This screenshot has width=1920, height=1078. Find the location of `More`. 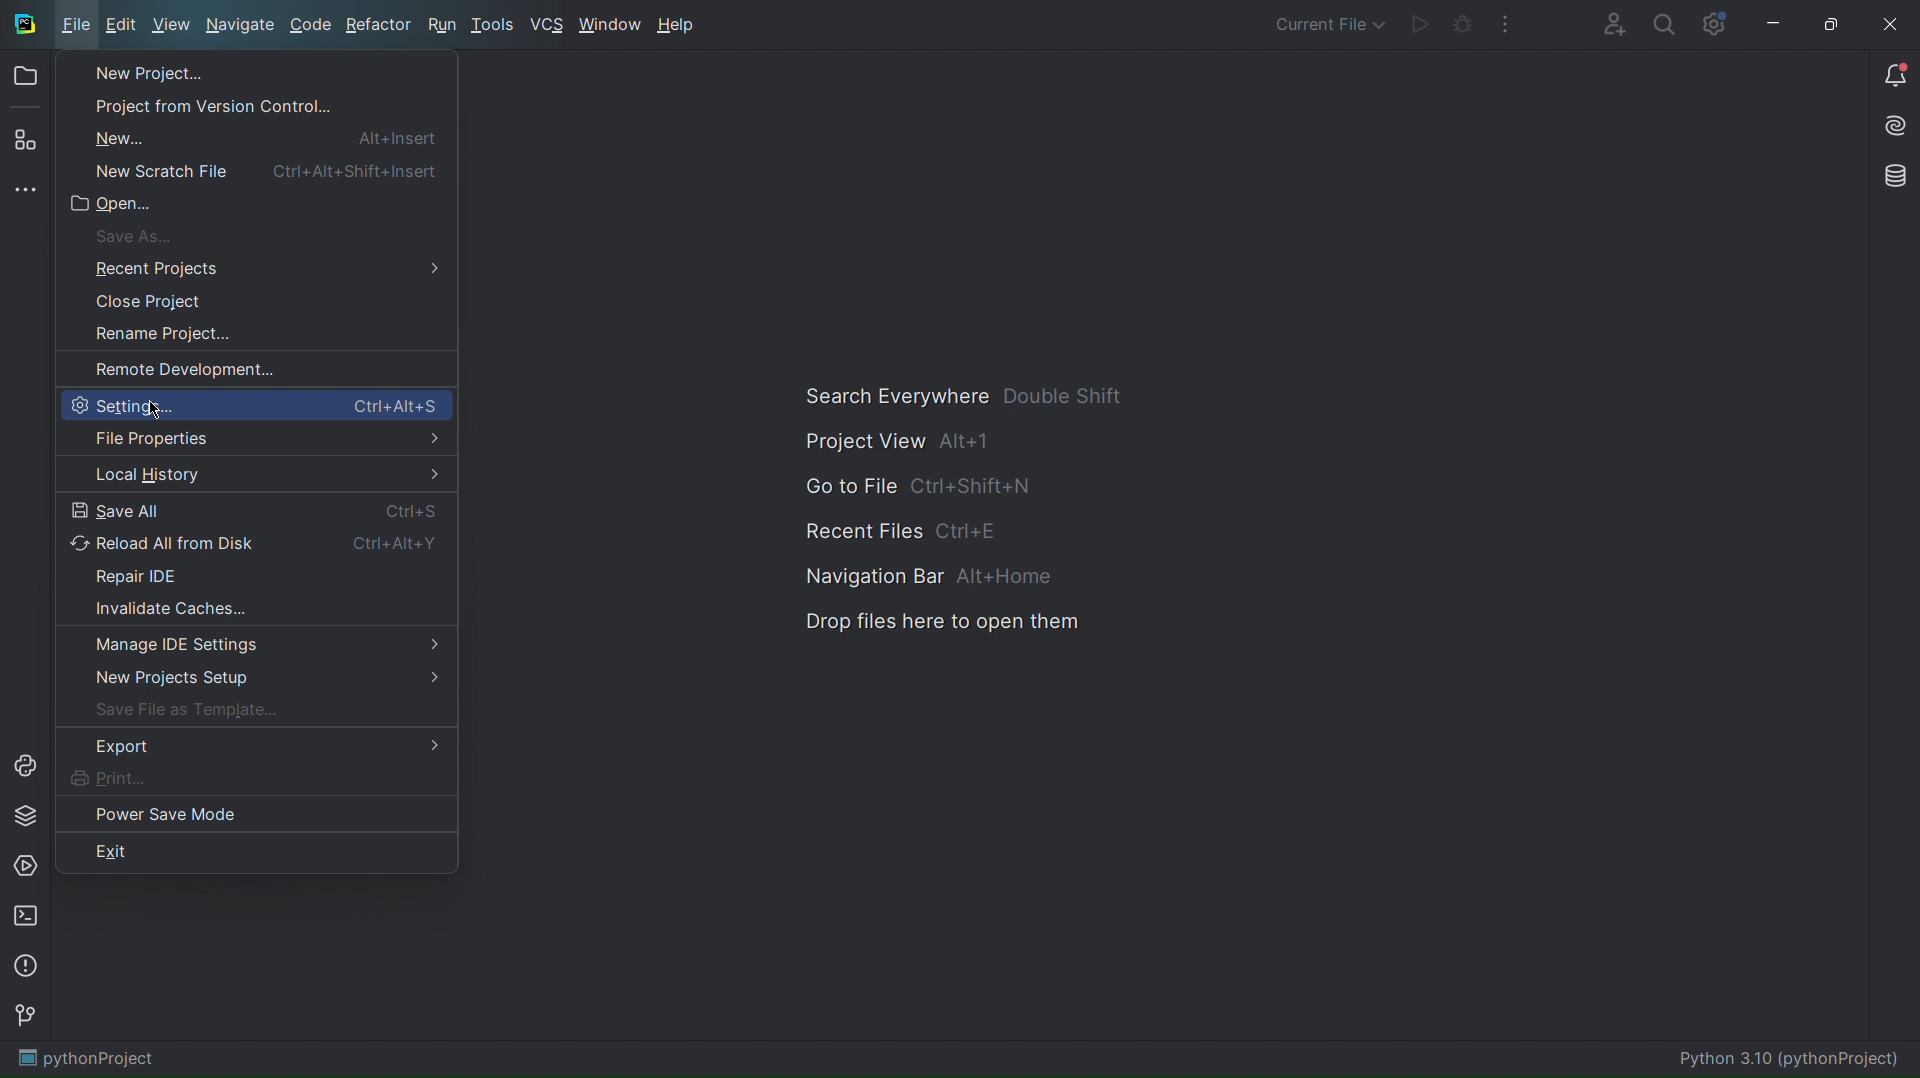

More is located at coordinates (22, 193).